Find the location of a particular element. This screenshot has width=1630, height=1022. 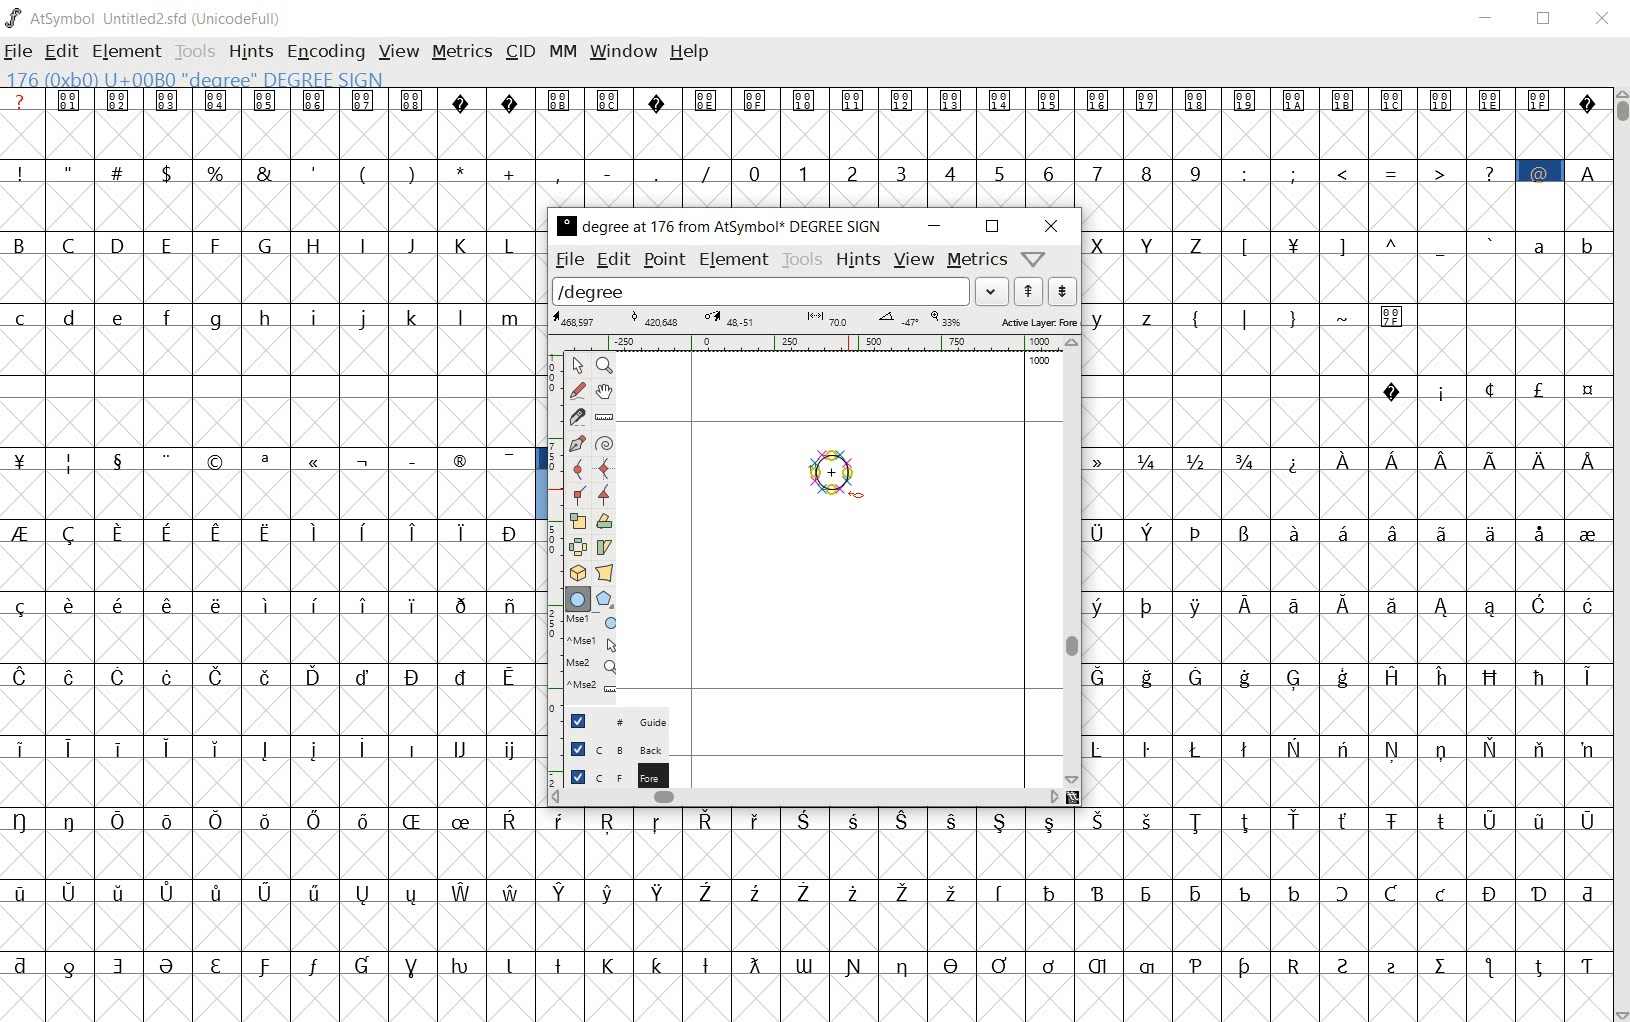

help/window is located at coordinates (1033, 258).